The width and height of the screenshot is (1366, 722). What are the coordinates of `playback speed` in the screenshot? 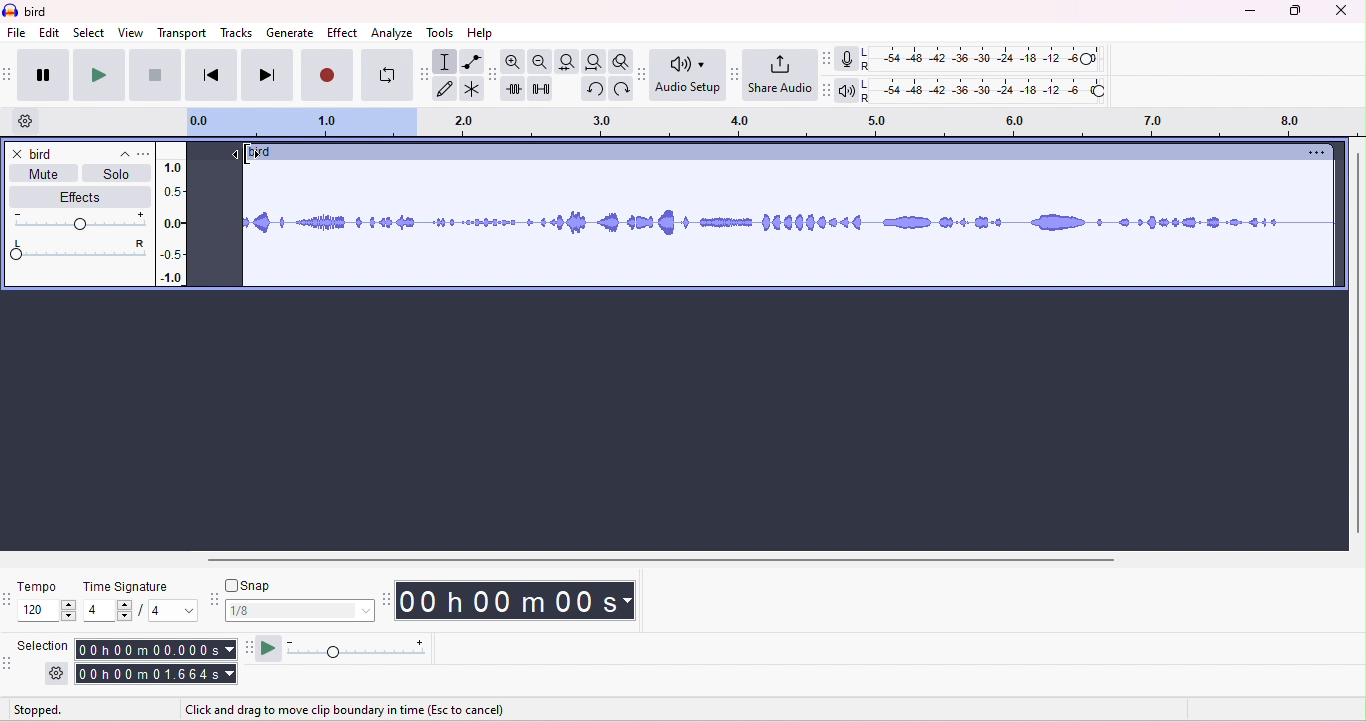 It's located at (357, 650).